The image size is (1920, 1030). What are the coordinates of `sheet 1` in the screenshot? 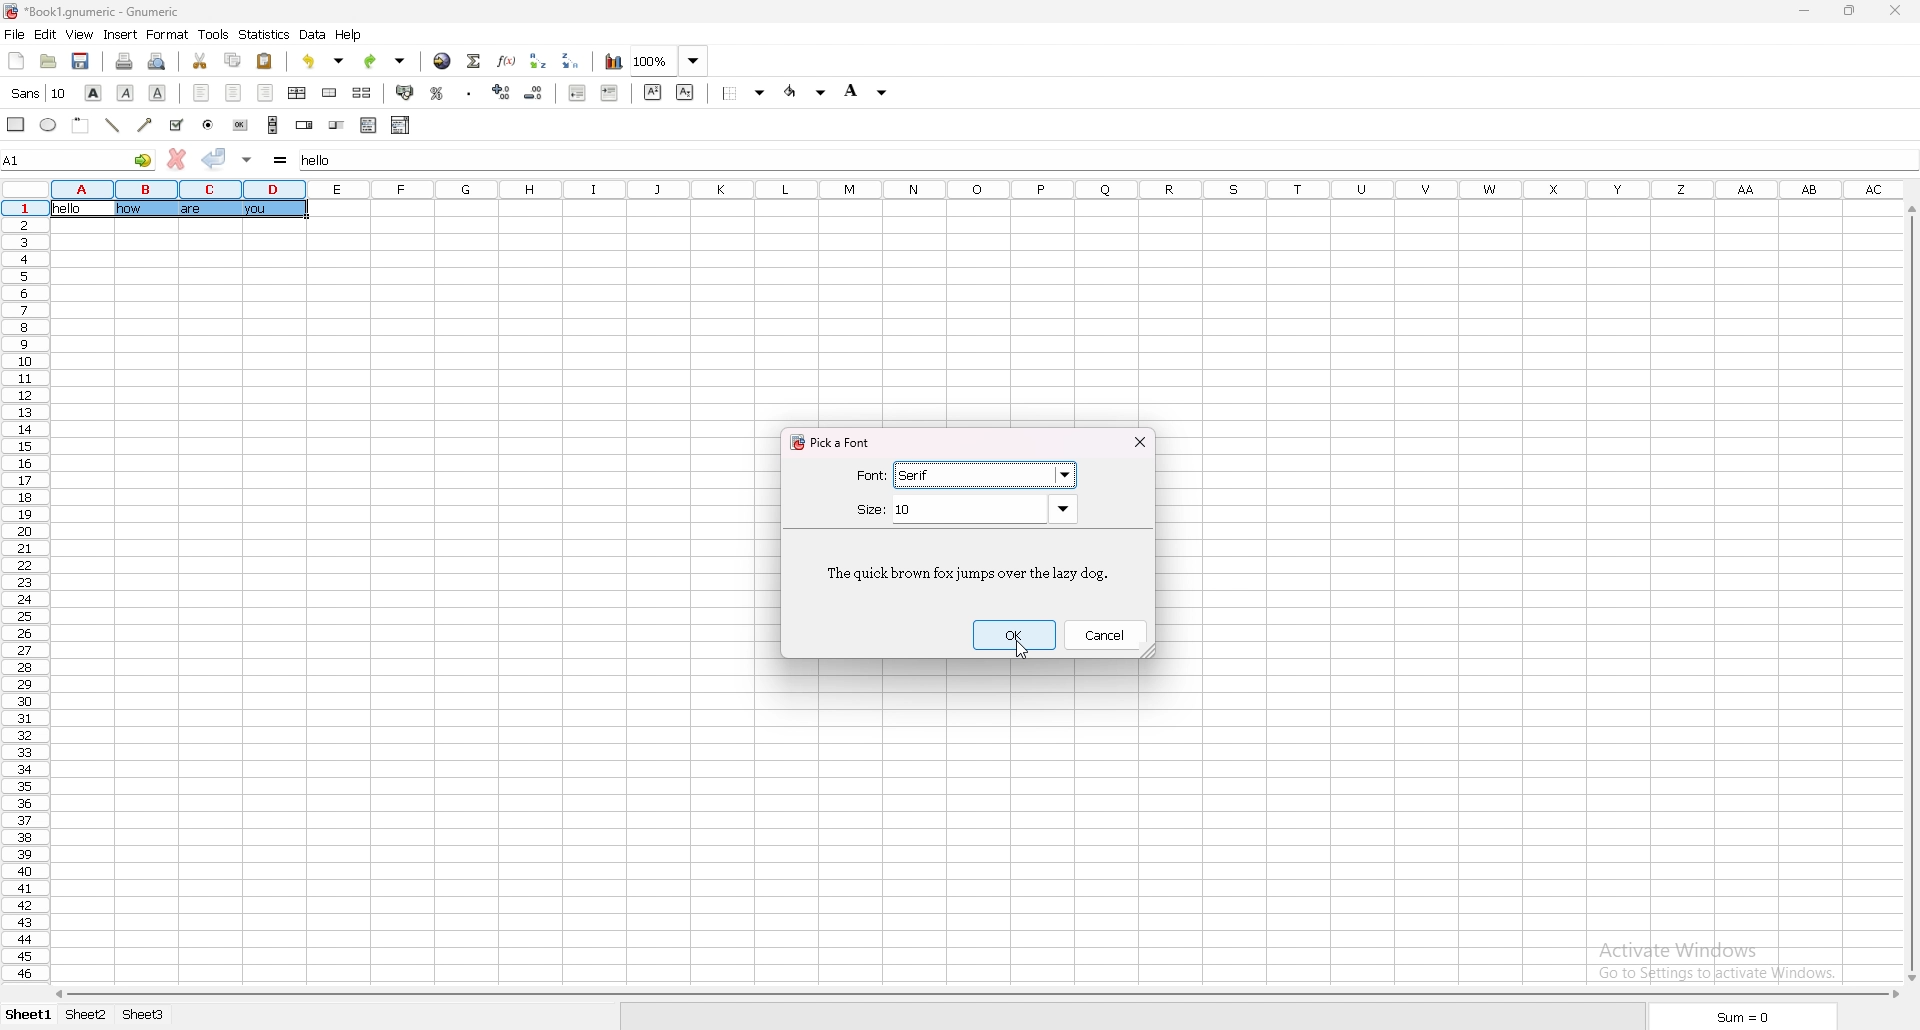 It's located at (27, 1017).